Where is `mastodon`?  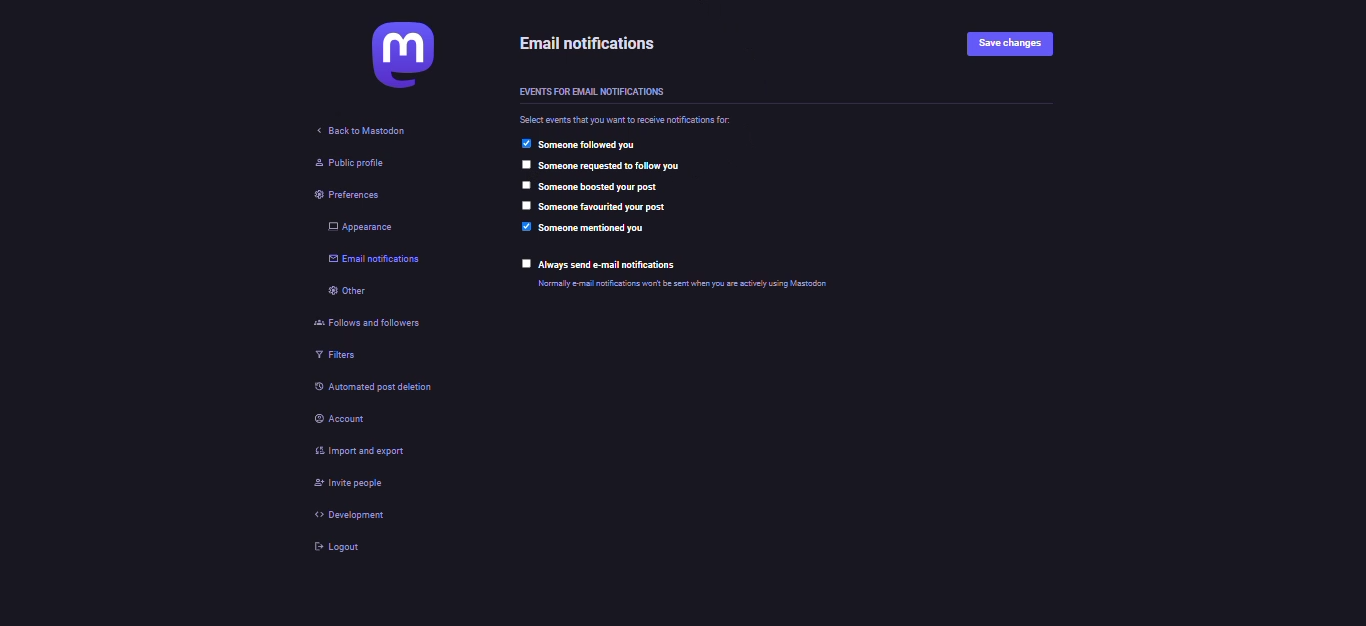
mastodon is located at coordinates (398, 55).